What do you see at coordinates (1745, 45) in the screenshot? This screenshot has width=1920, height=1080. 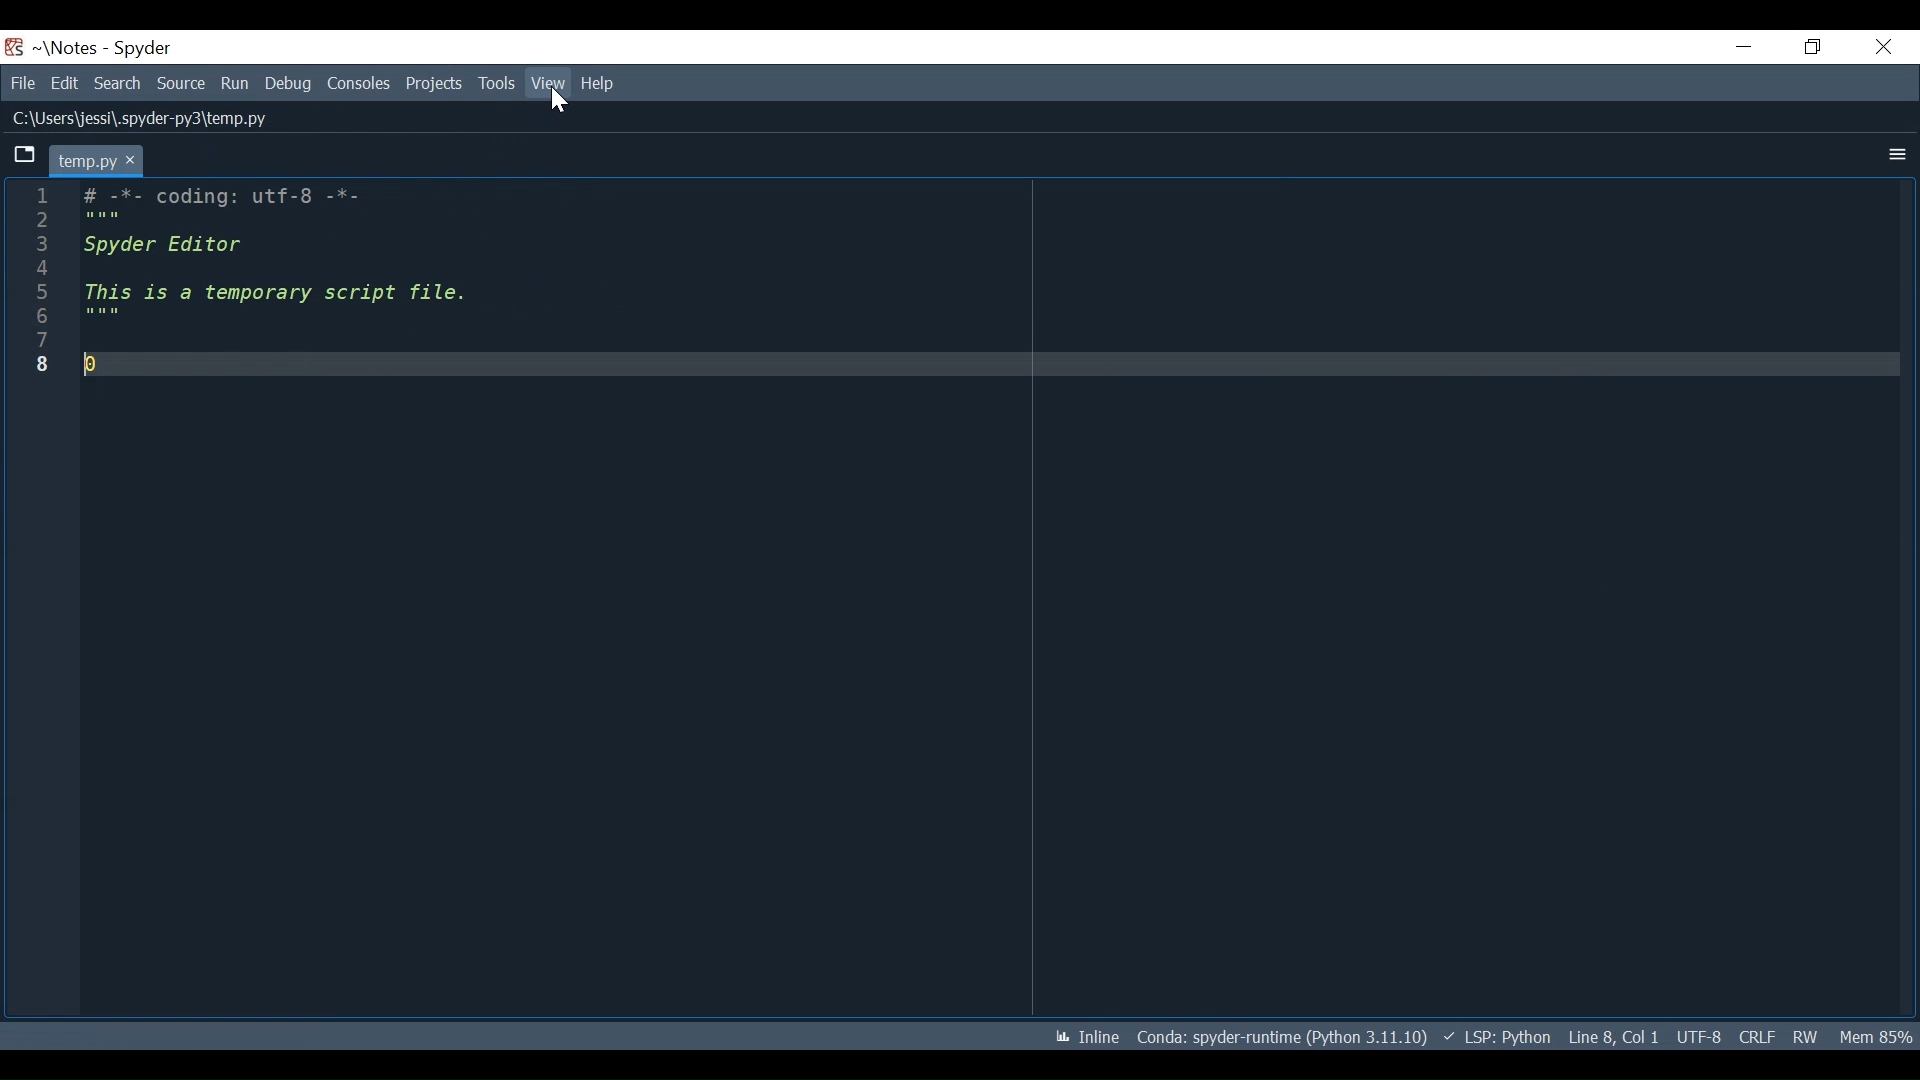 I see `Minimize` at bounding box center [1745, 45].